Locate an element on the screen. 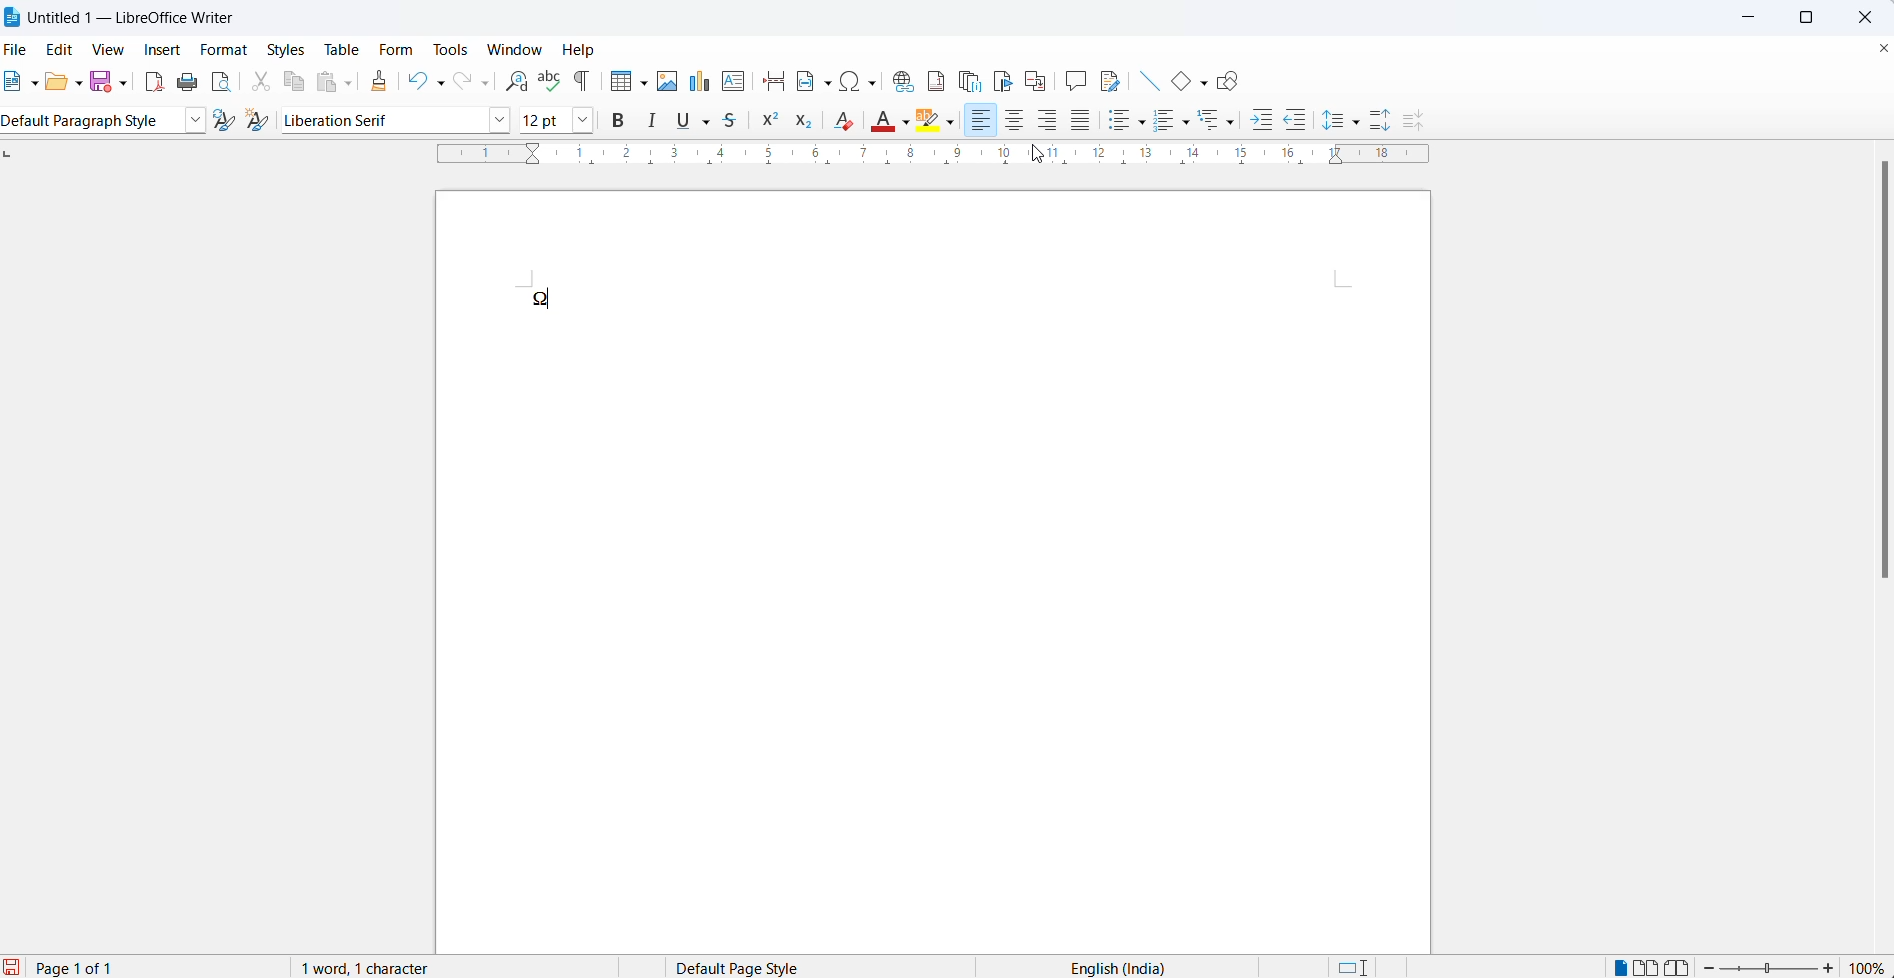  multi page view is located at coordinates (1650, 966).